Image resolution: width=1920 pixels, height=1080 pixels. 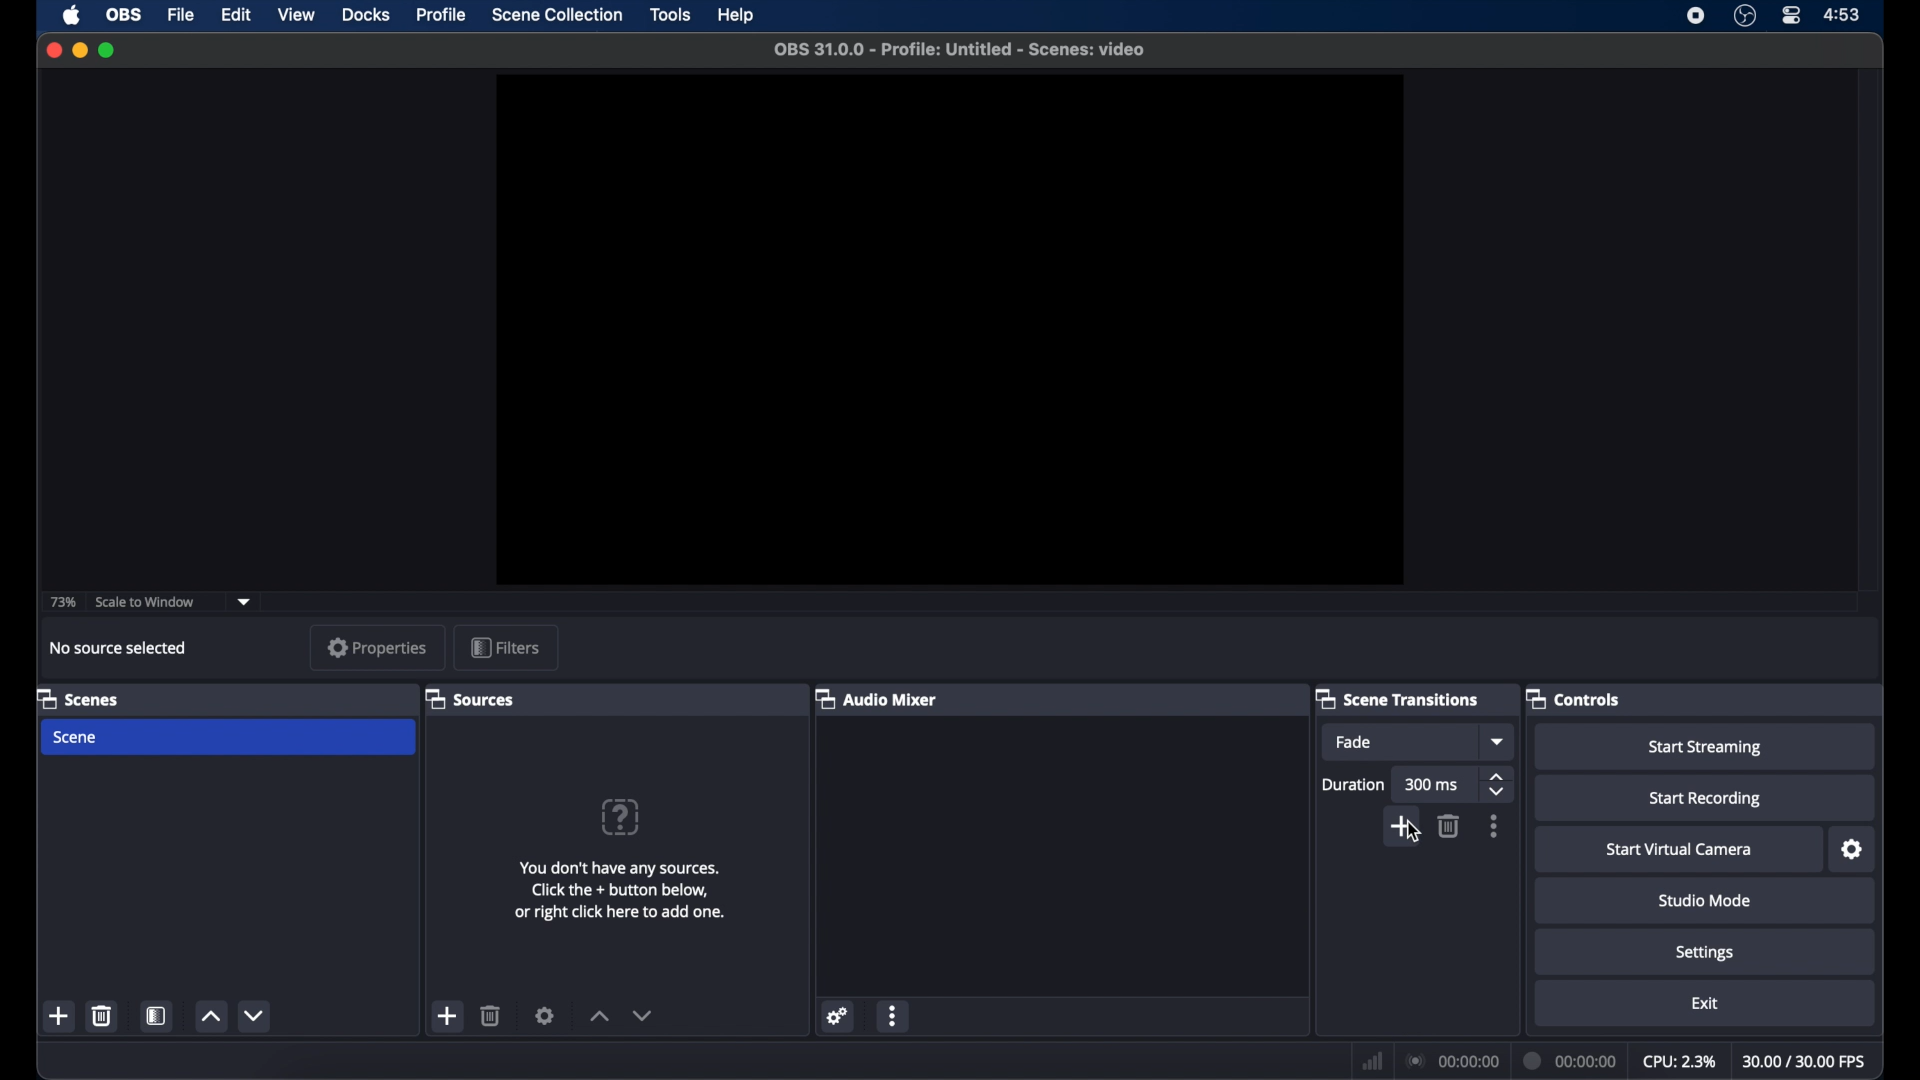 I want to click on duration, so click(x=1570, y=1060).